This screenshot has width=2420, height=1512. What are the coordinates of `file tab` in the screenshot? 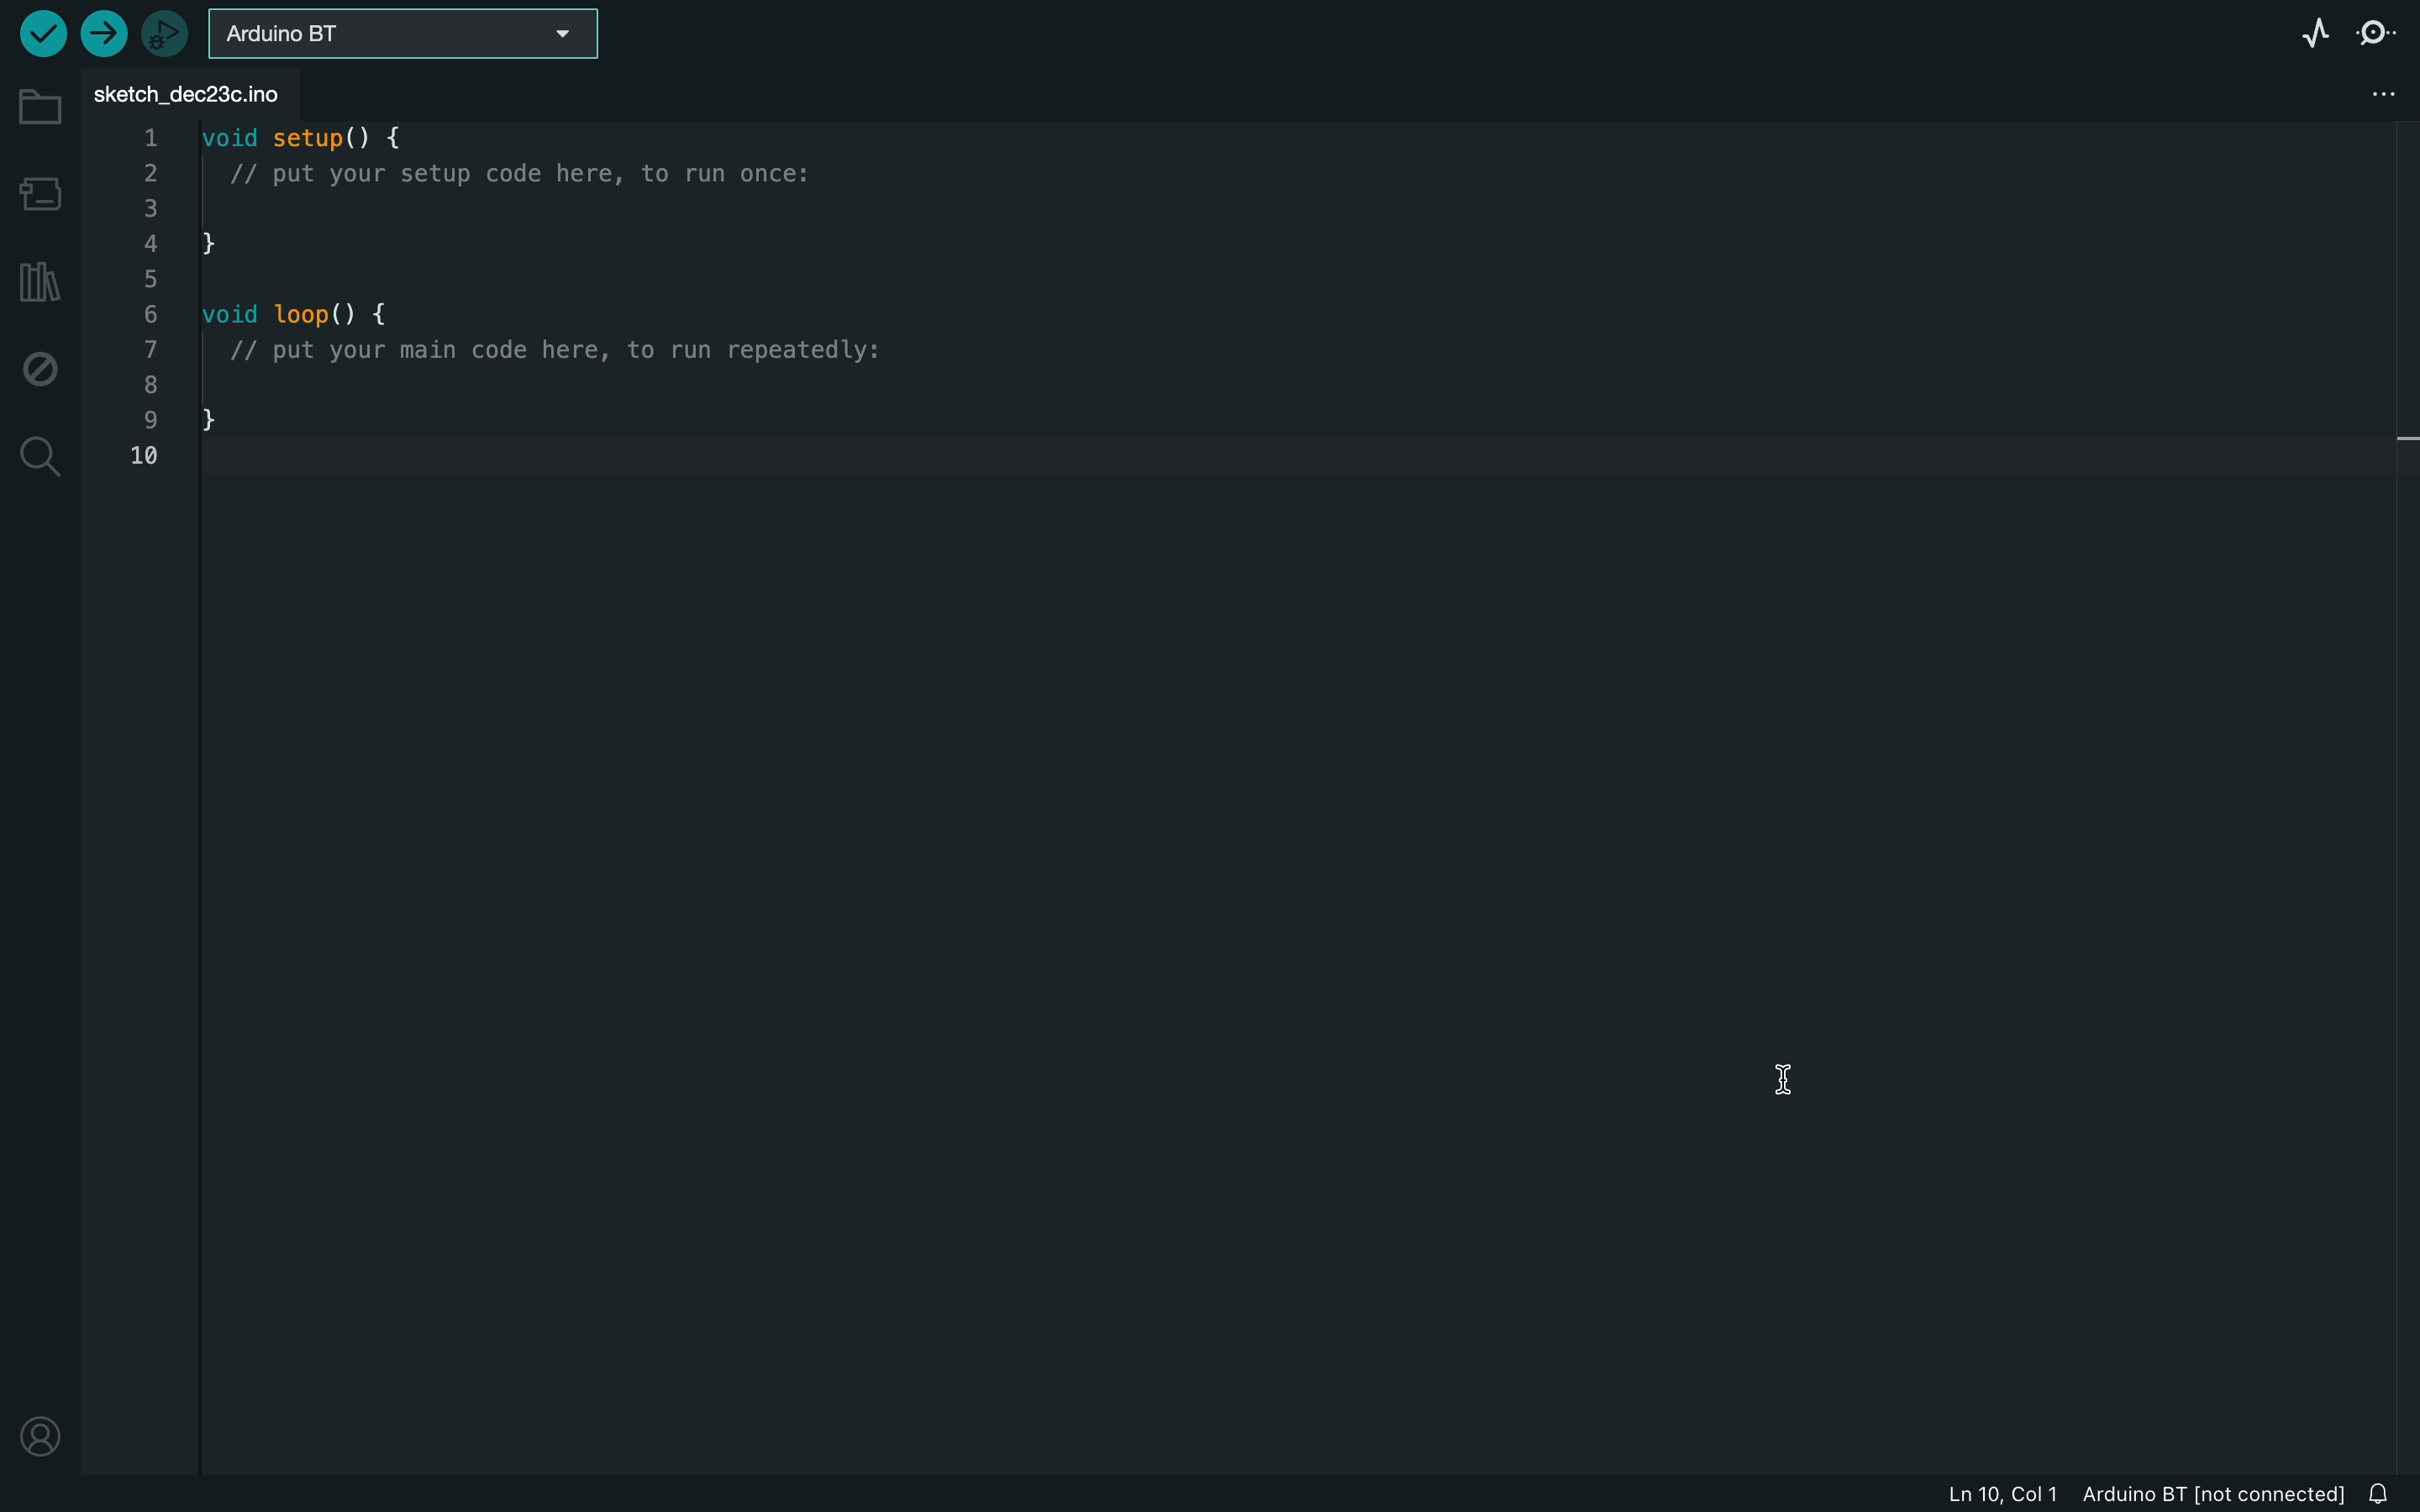 It's located at (212, 90).